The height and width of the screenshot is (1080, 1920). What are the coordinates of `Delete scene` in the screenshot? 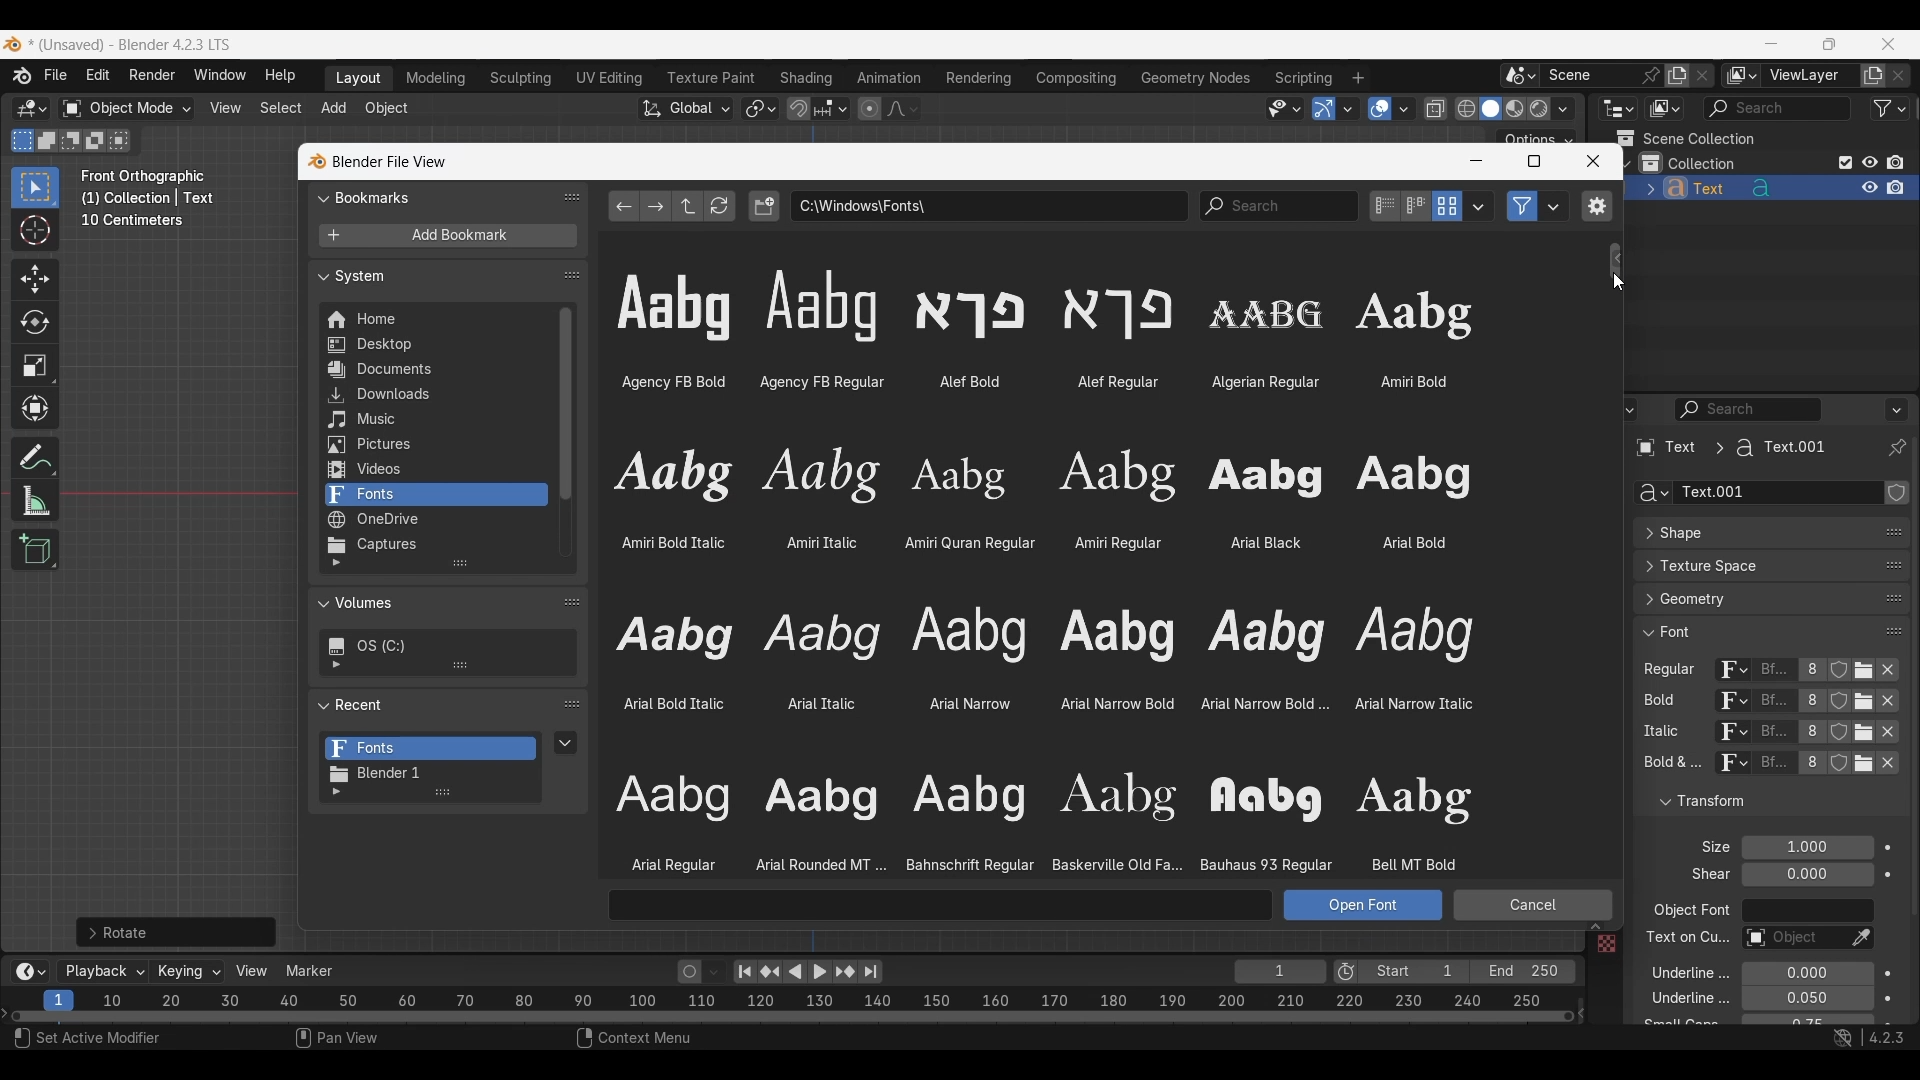 It's located at (1702, 76).